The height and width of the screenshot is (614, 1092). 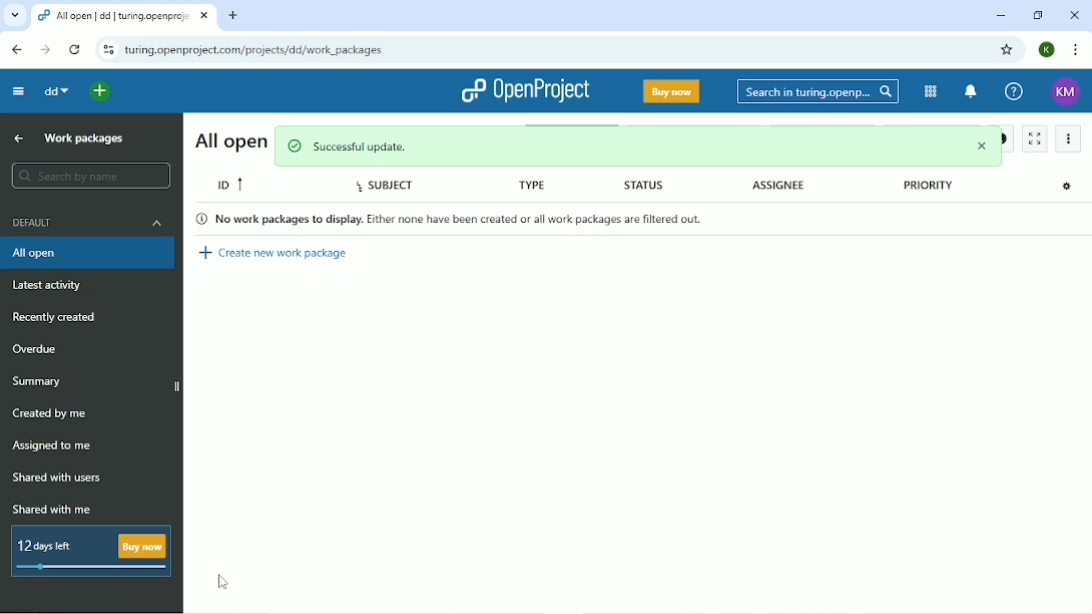 I want to click on Work packages, so click(x=87, y=139).